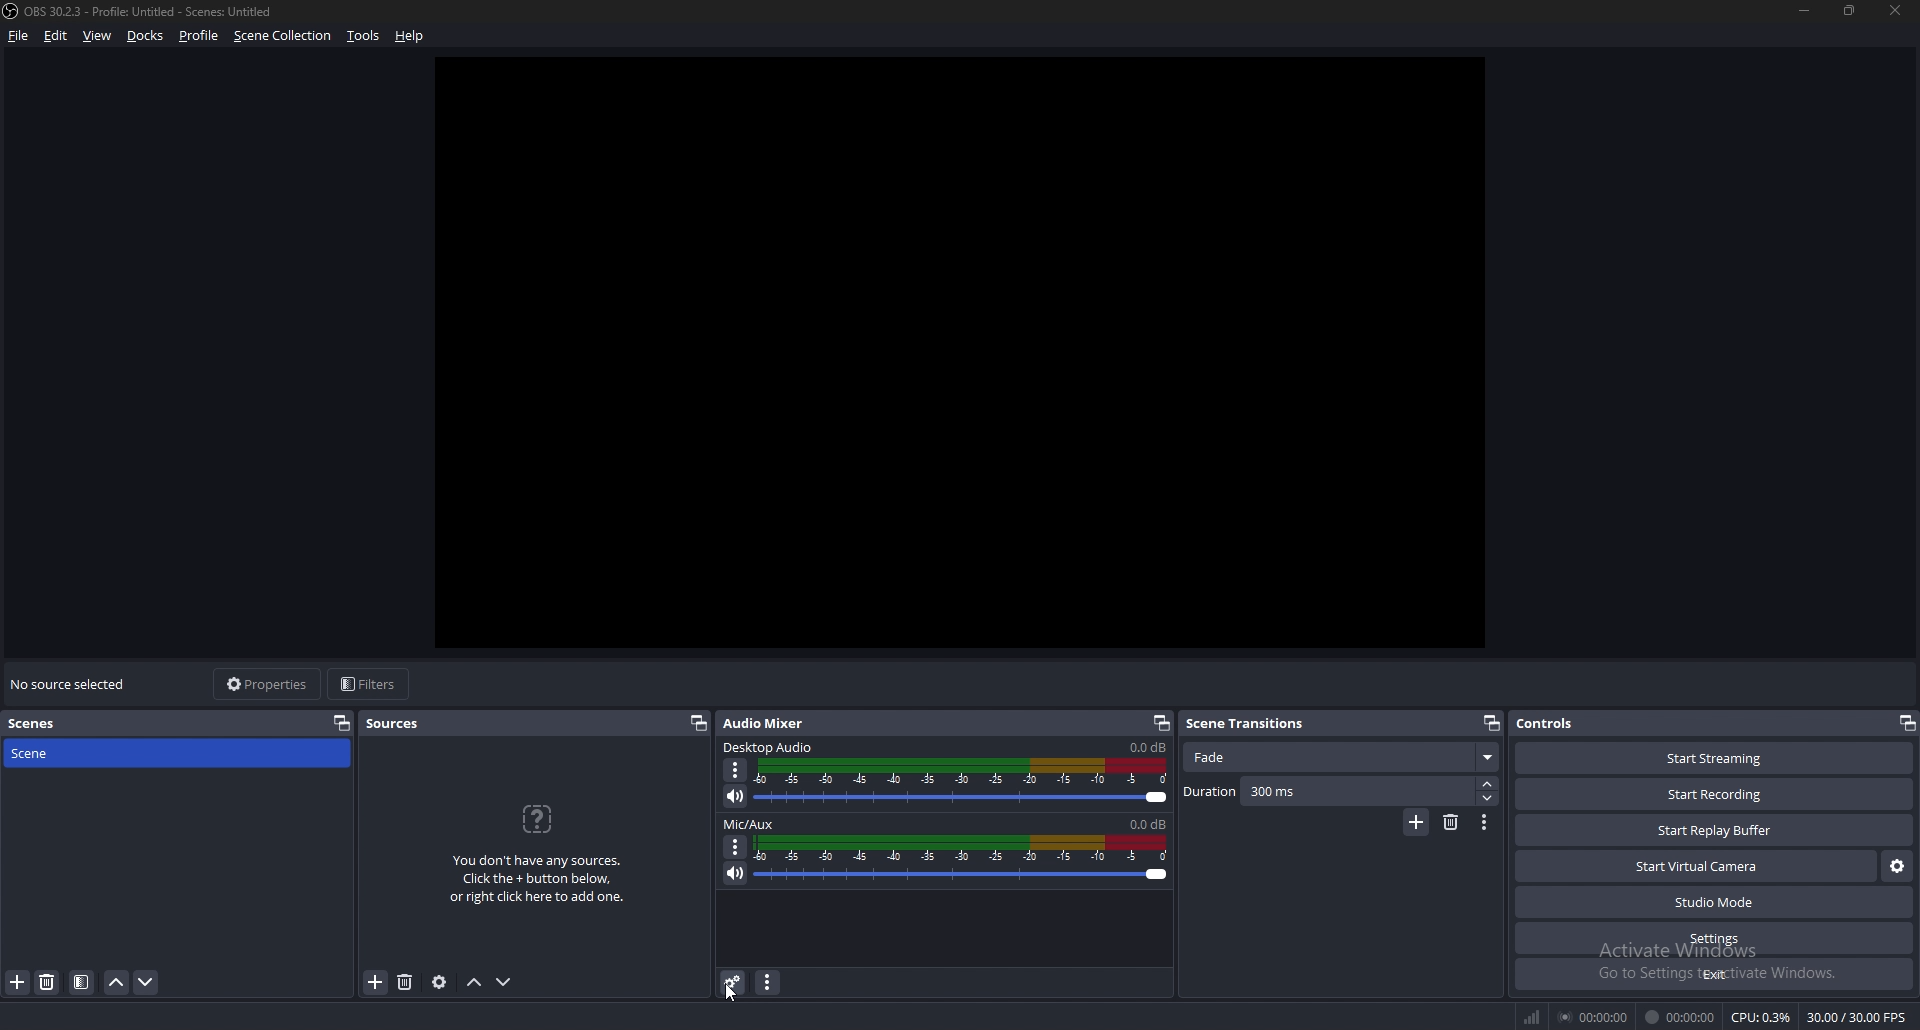  I want to click on remove filter, so click(48, 982).